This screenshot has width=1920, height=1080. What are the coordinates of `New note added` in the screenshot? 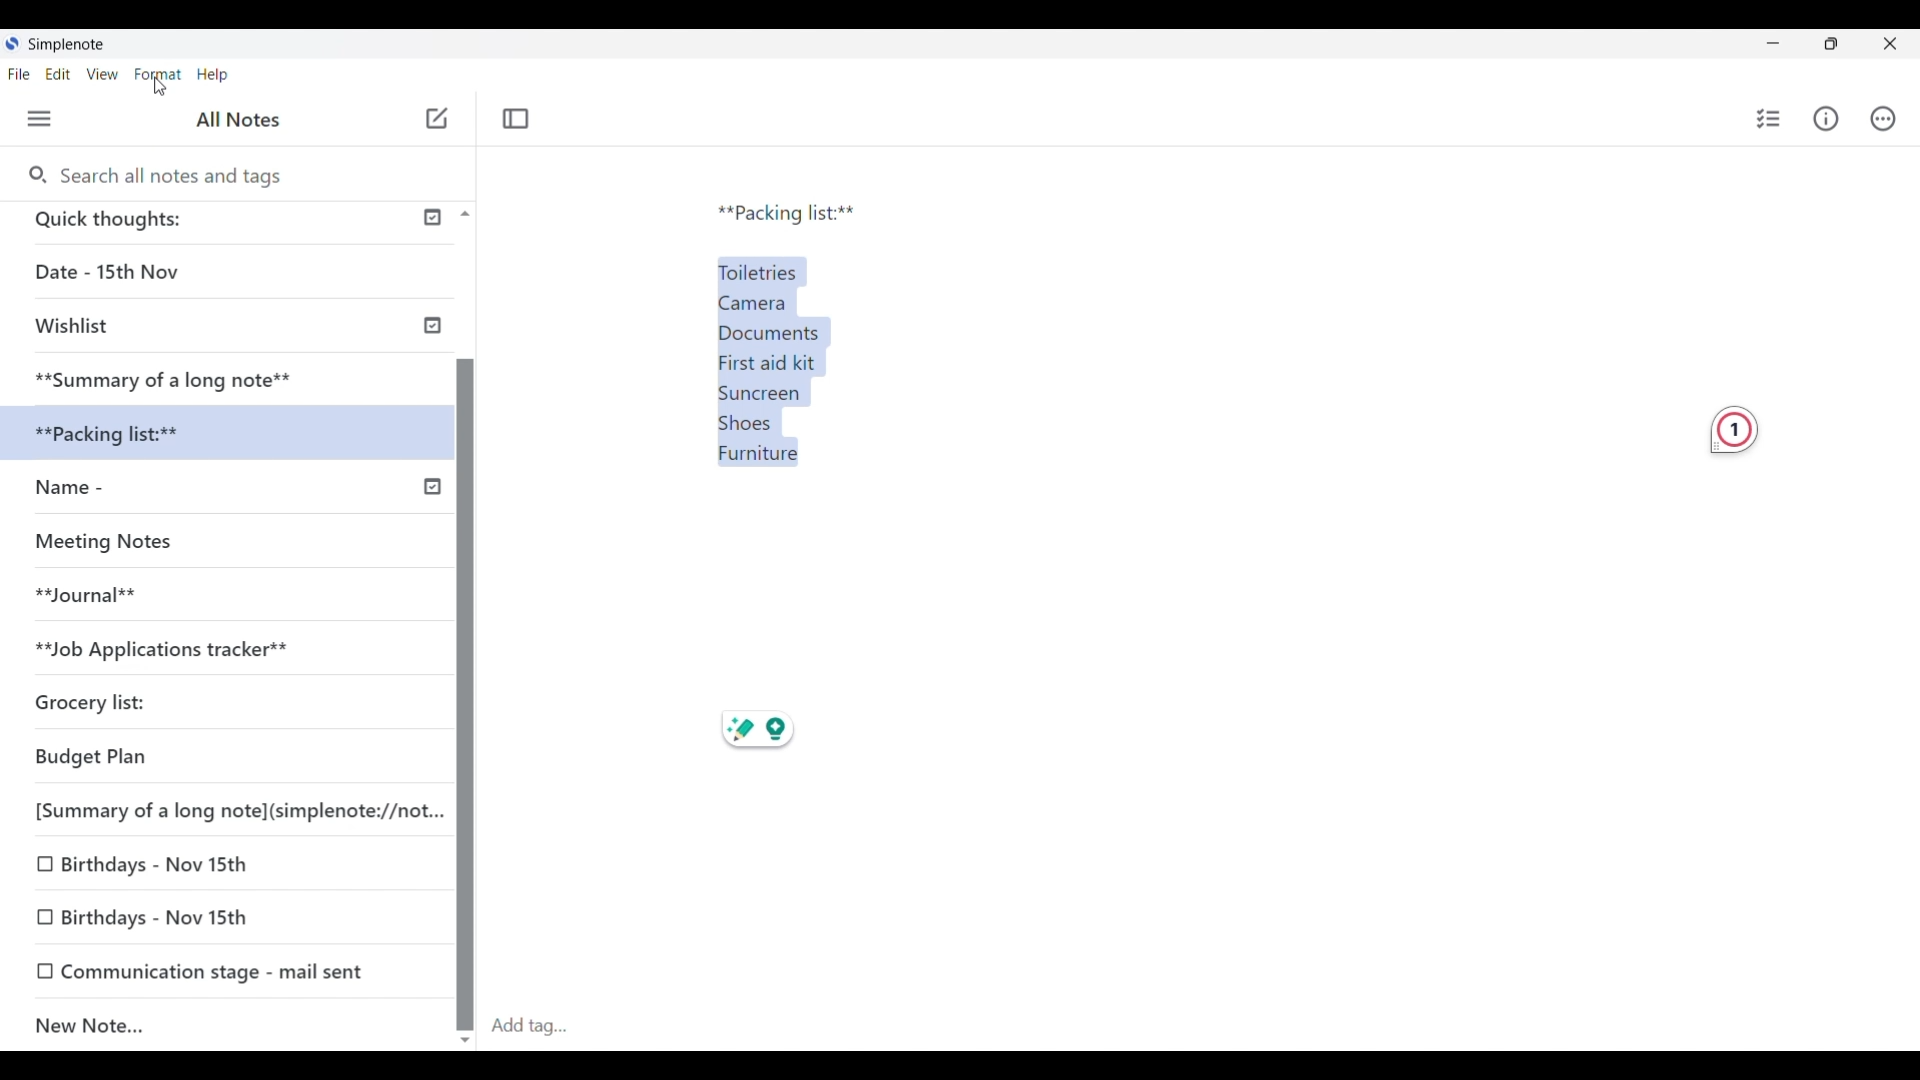 It's located at (208, 1026).